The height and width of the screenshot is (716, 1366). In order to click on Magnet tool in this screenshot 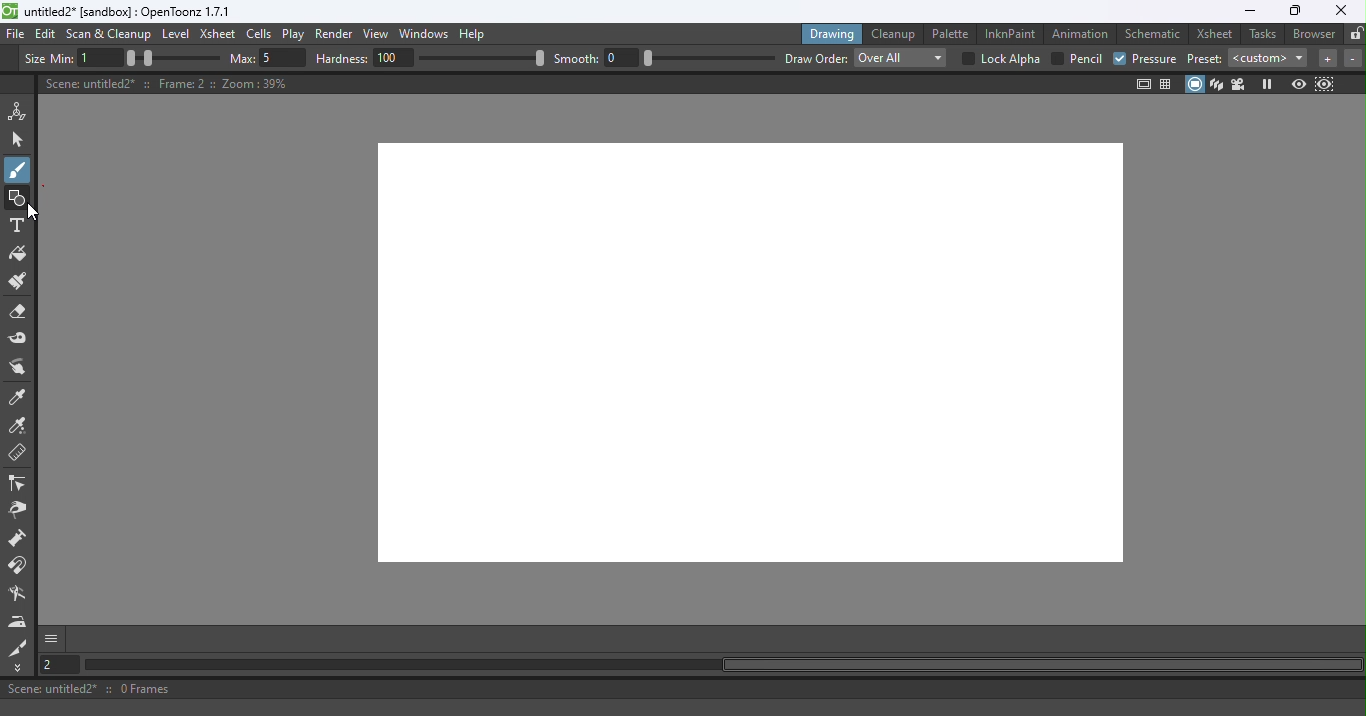, I will do `click(19, 566)`.